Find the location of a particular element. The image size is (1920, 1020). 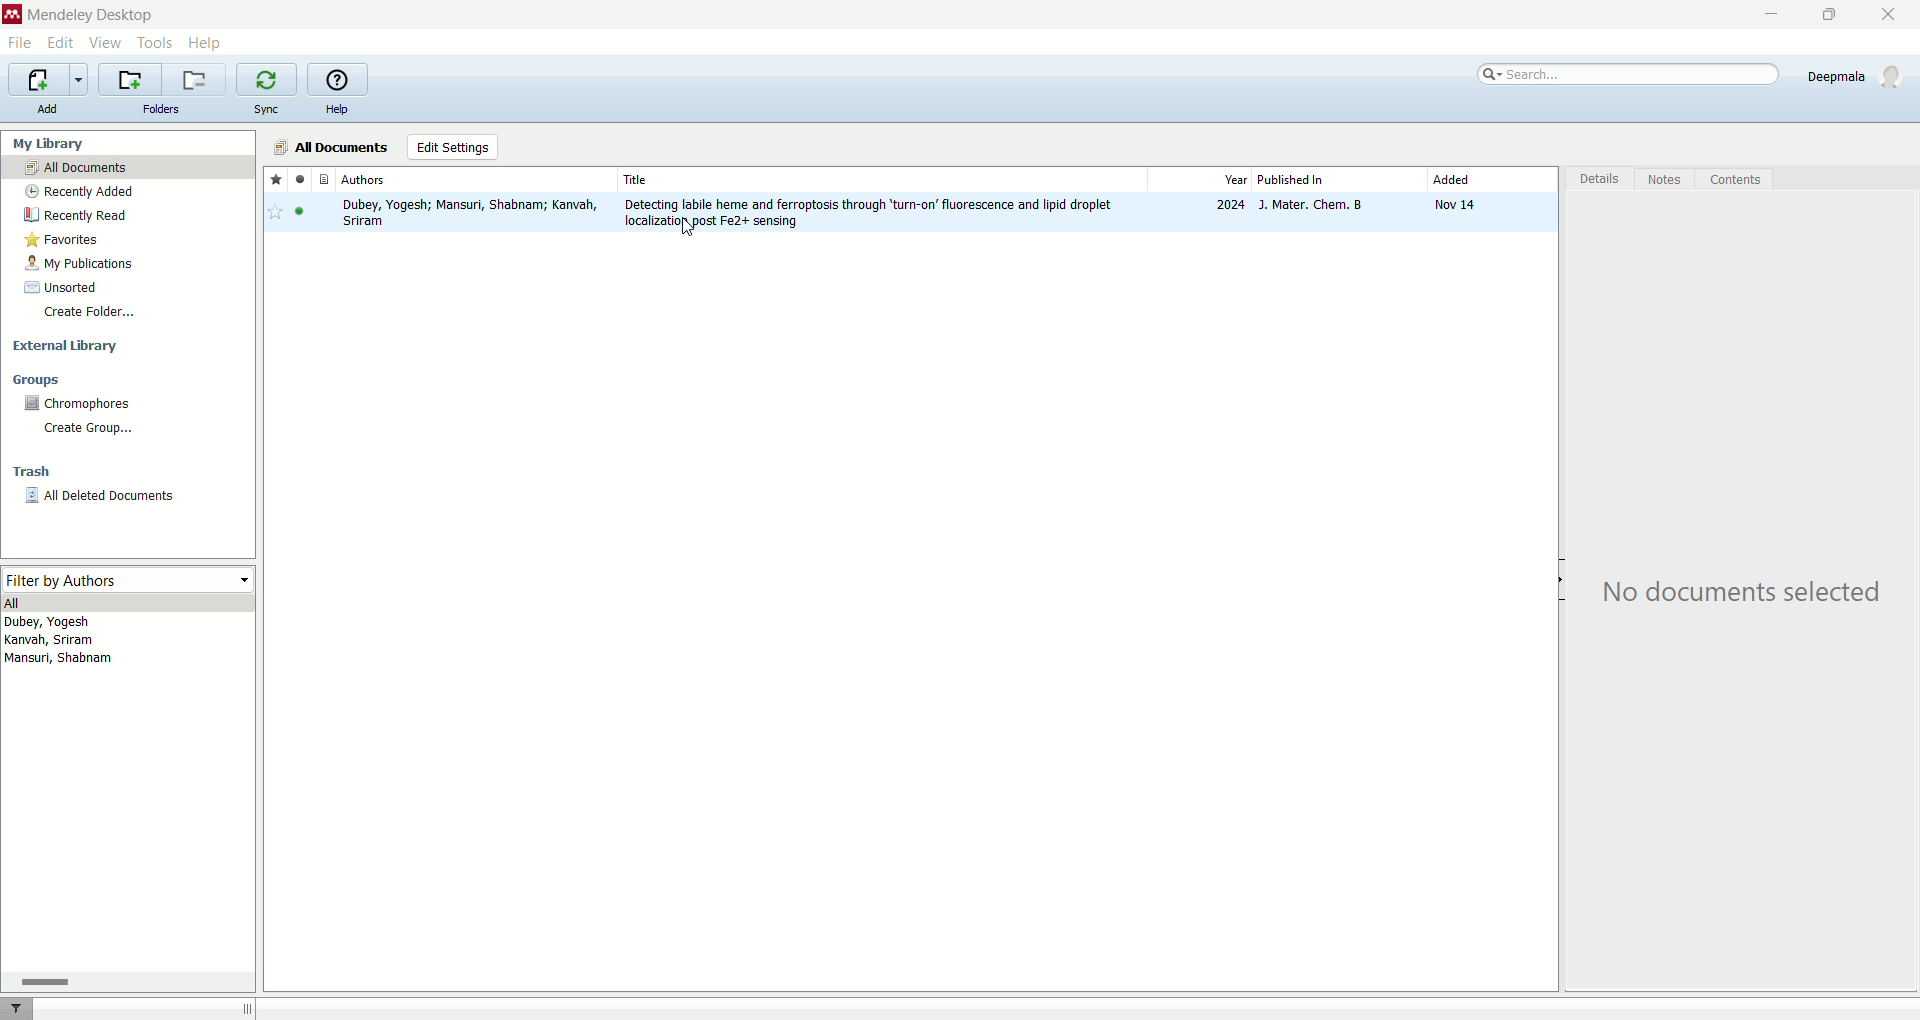

year is located at coordinates (1198, 179).